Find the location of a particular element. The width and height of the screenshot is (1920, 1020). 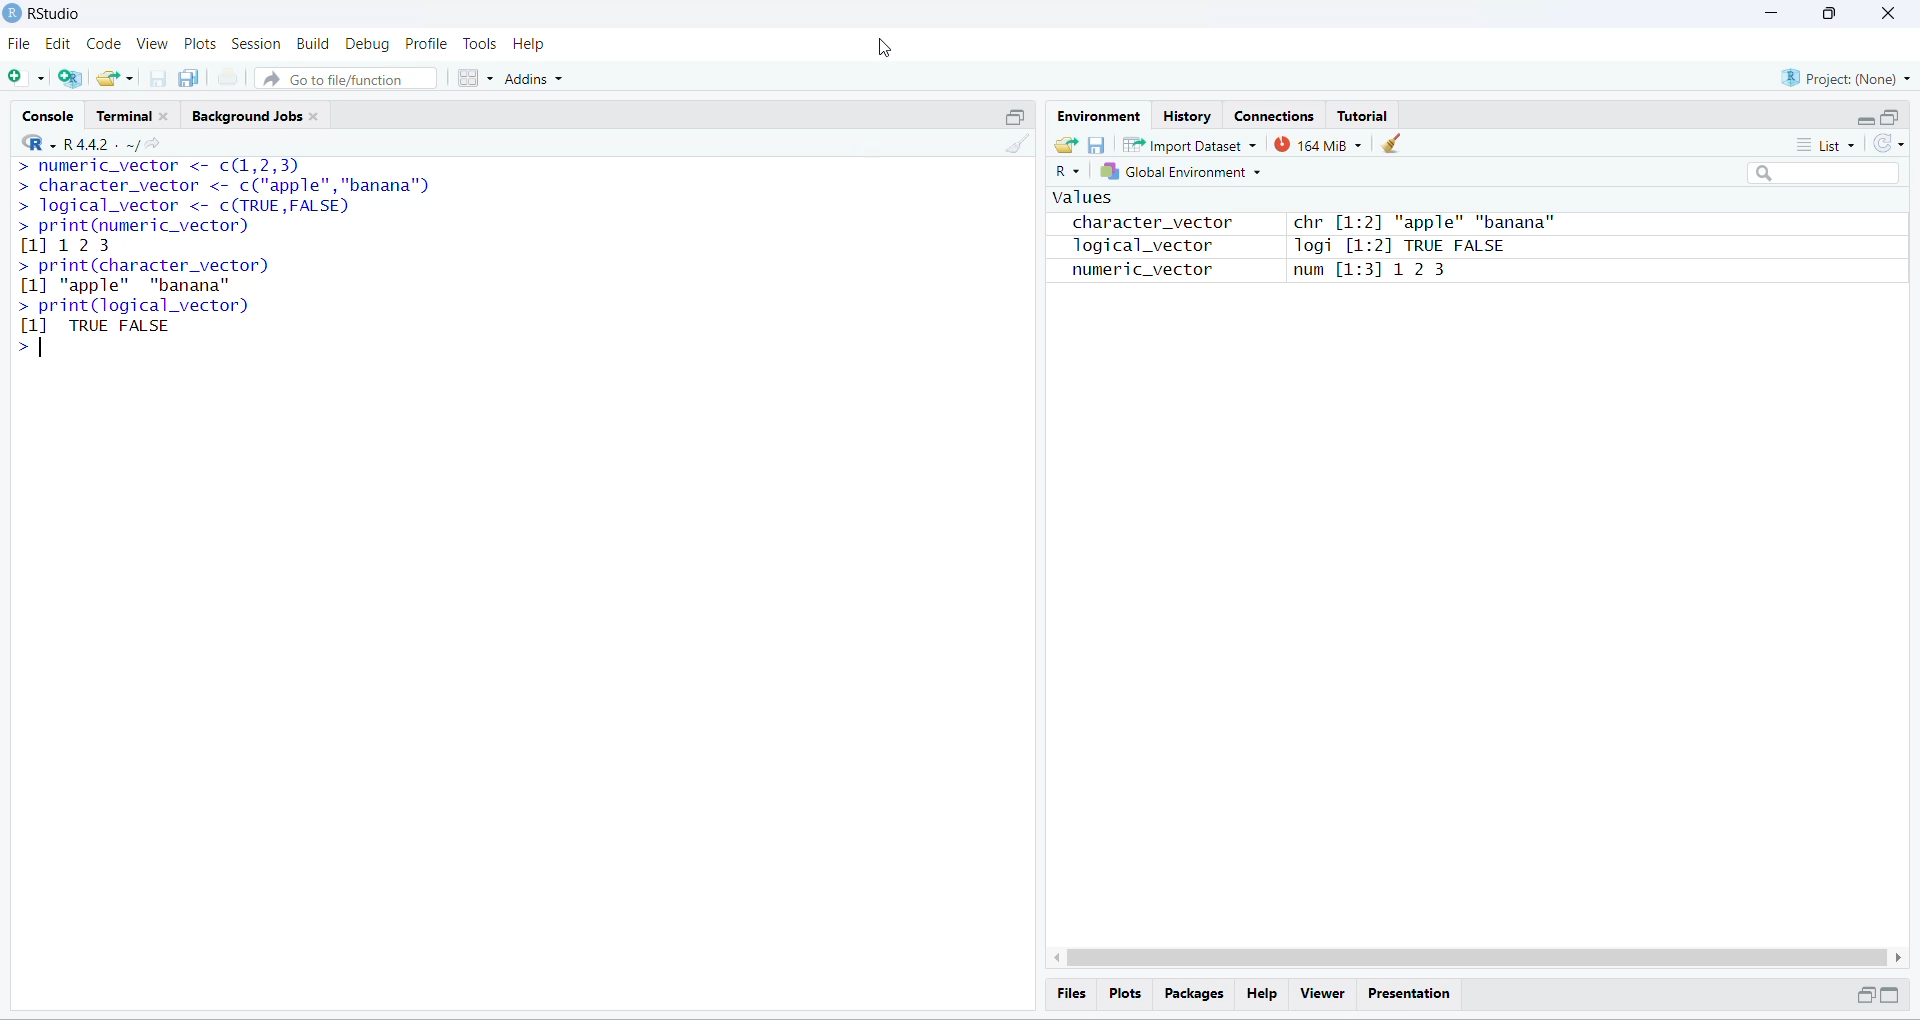

Help is located at coordinates (531, 44).